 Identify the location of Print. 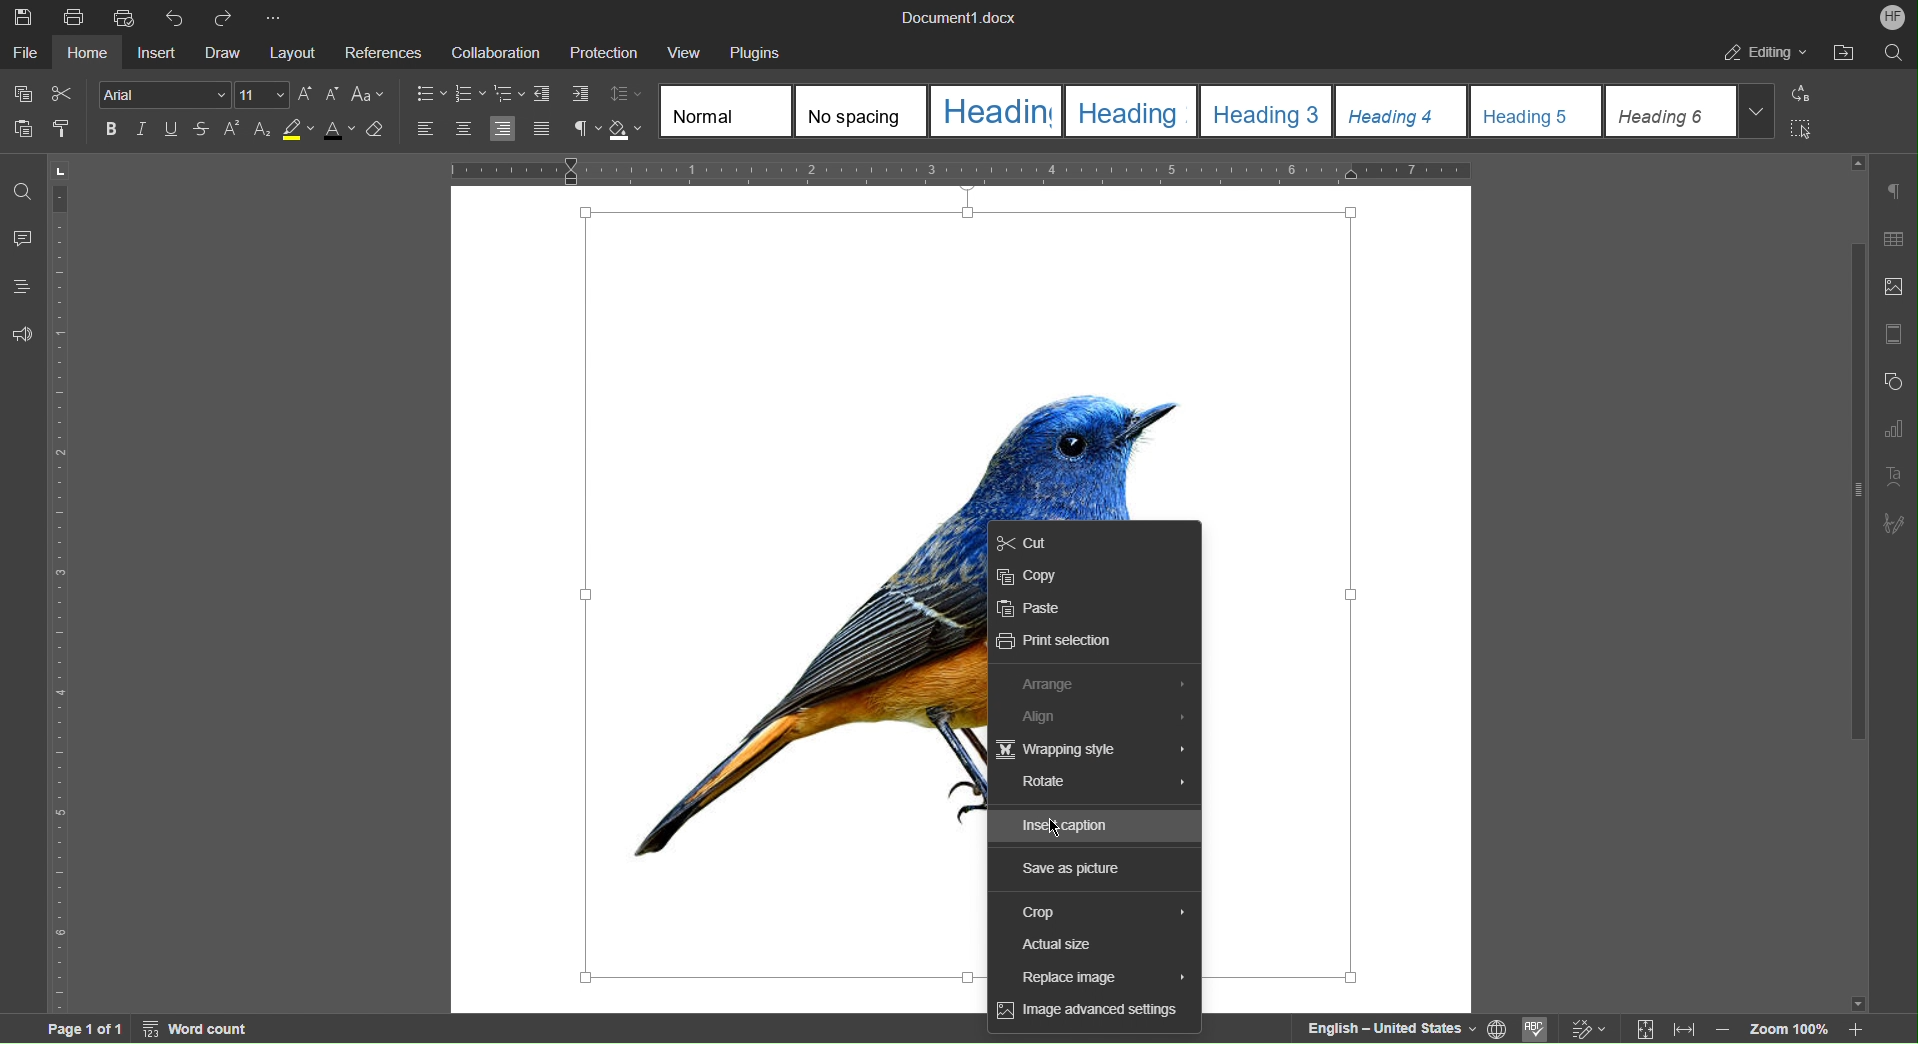
(74, 16).